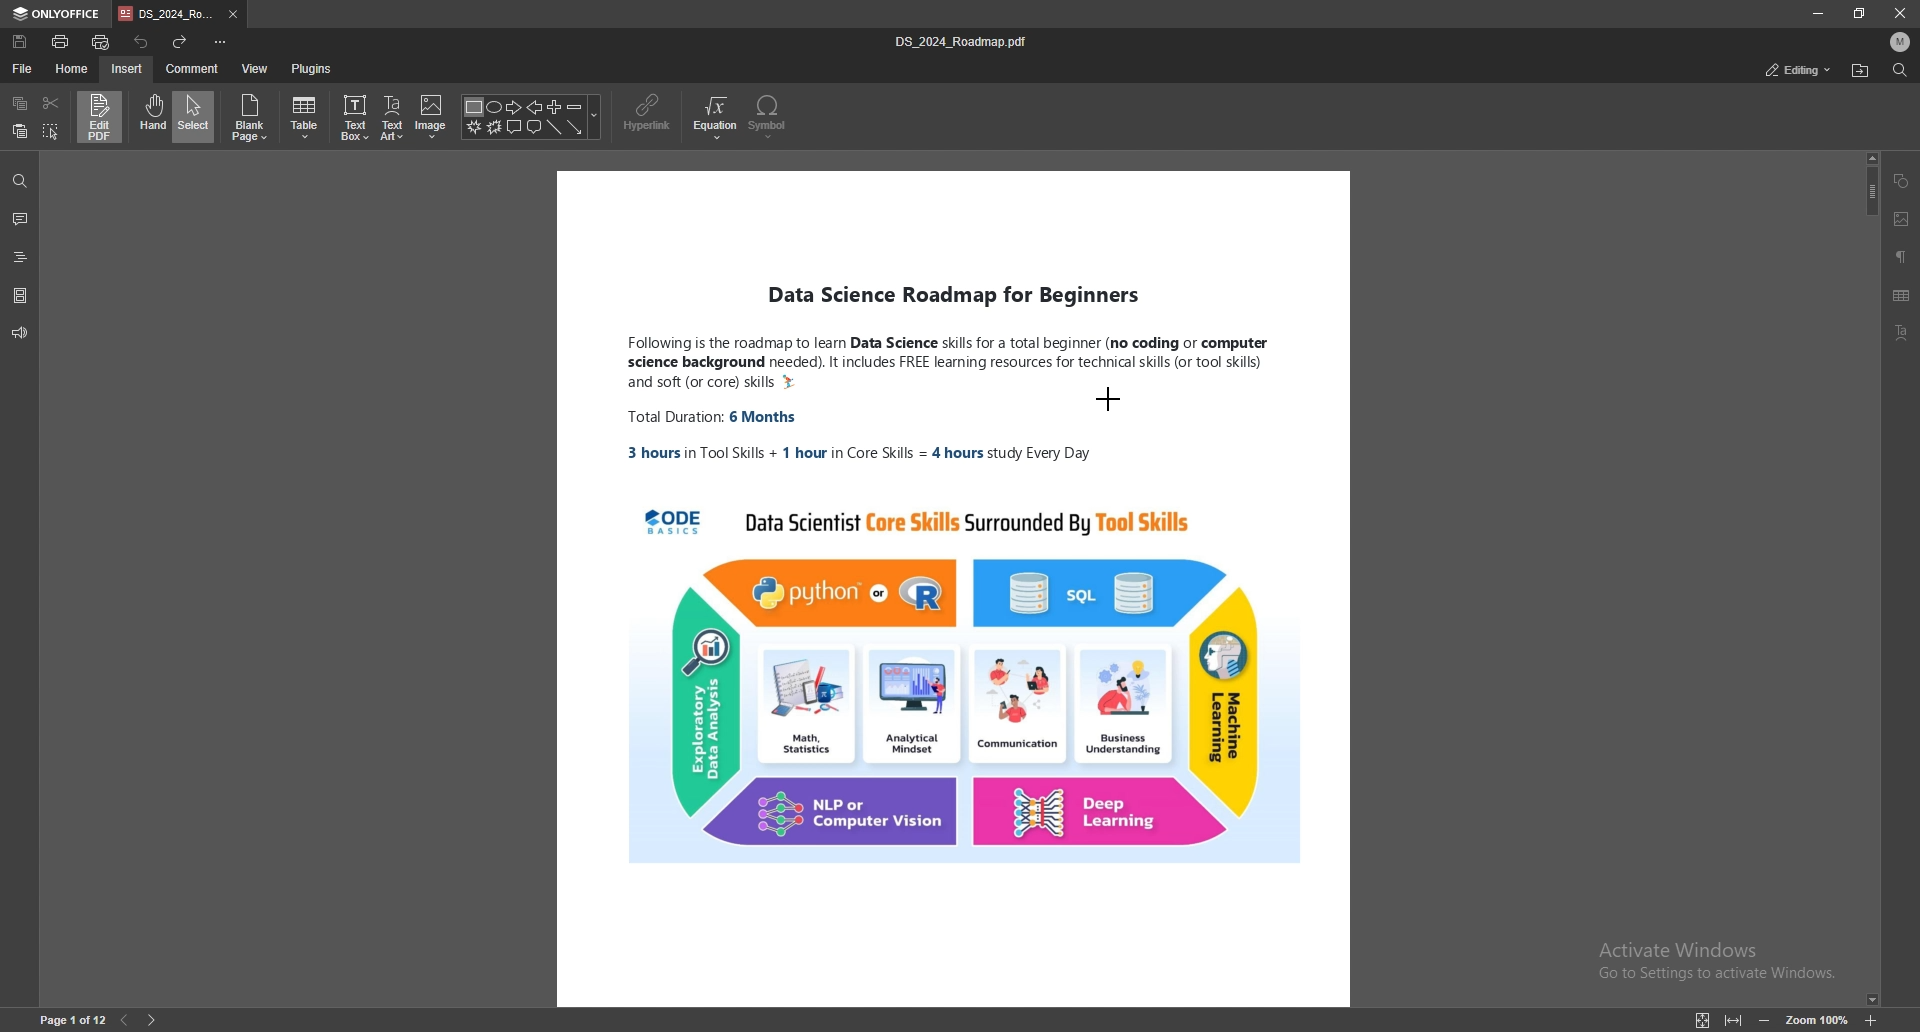 The width and height of the screenshot is (1920, 1032). I want to click on close, so click(1900, 12).